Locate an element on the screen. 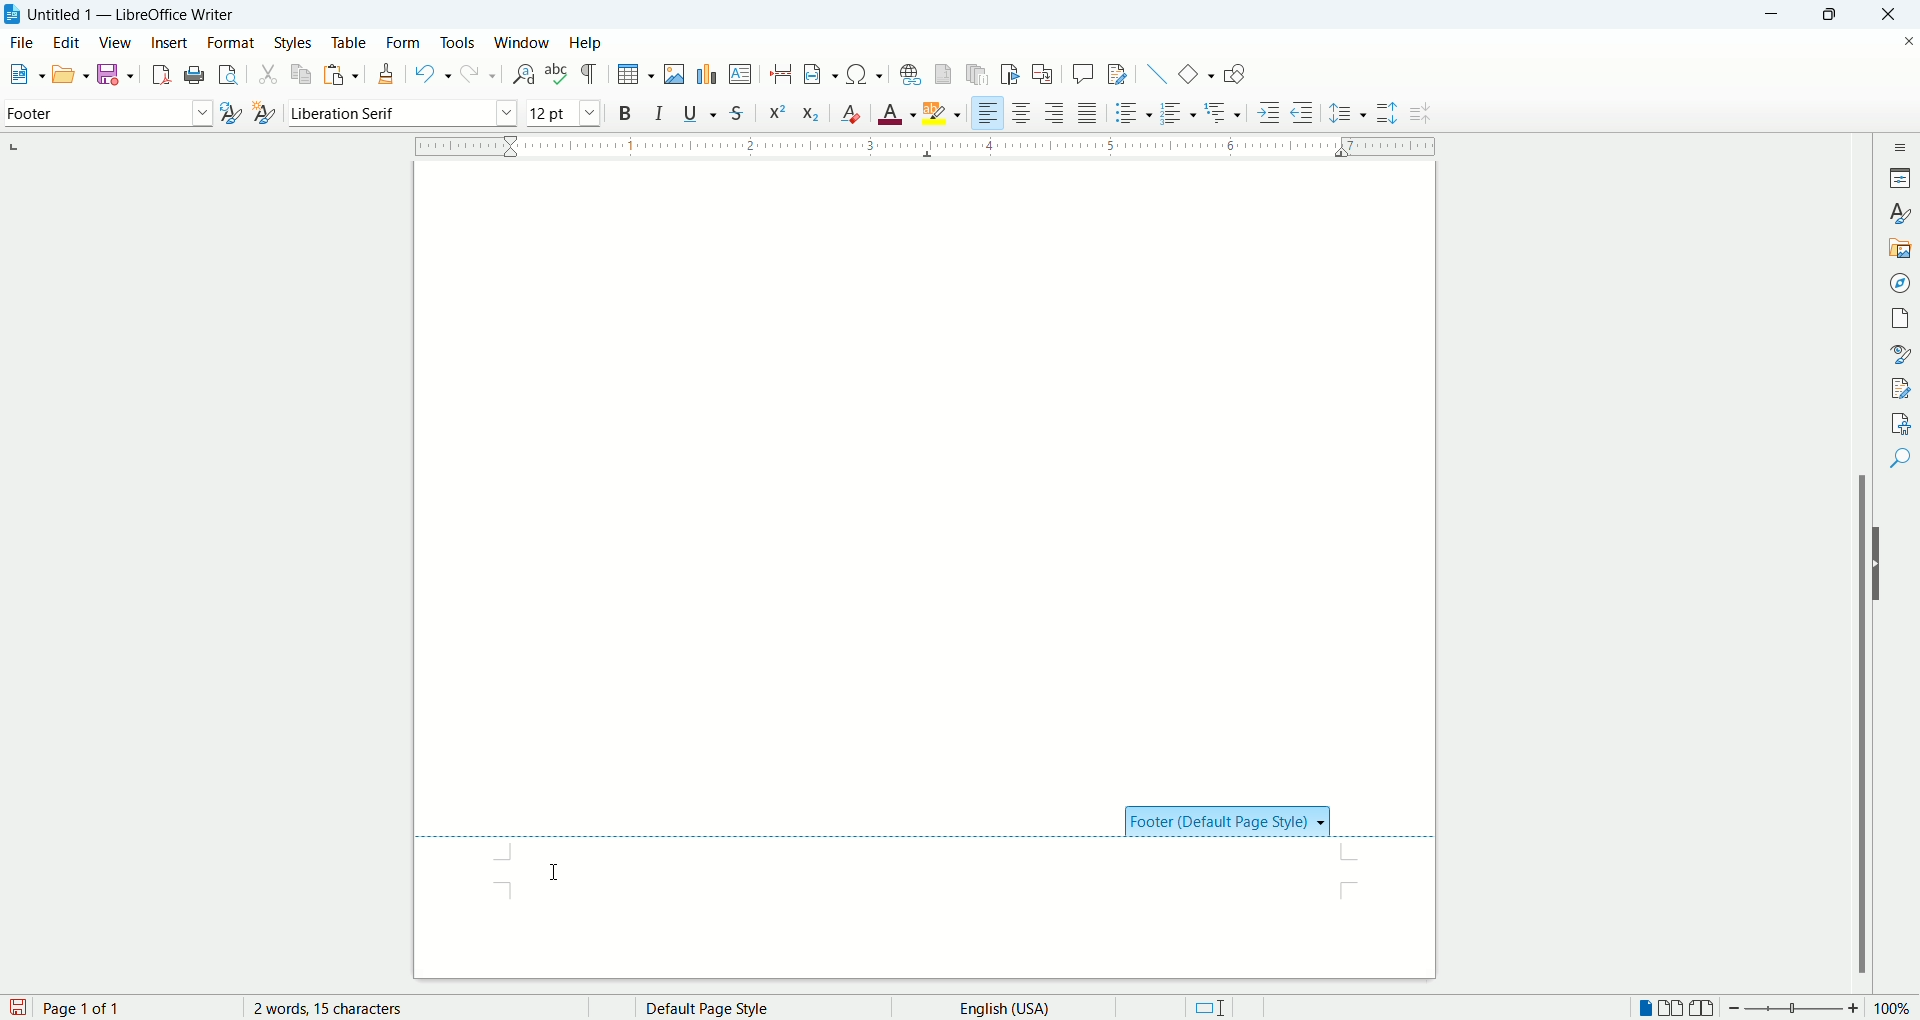 The width and height of the screenshot is (1920, 1020). accessibility check is located at coordinates (1901, 422).